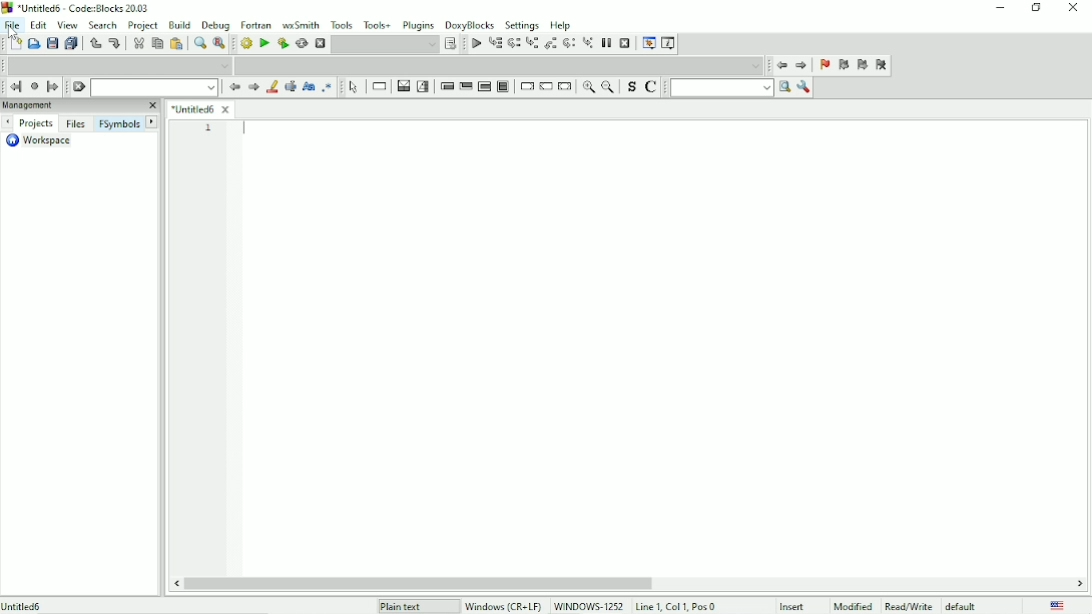  Describe the element at coordinates (80, 106) in the screenshot. I see `Management` at that location.